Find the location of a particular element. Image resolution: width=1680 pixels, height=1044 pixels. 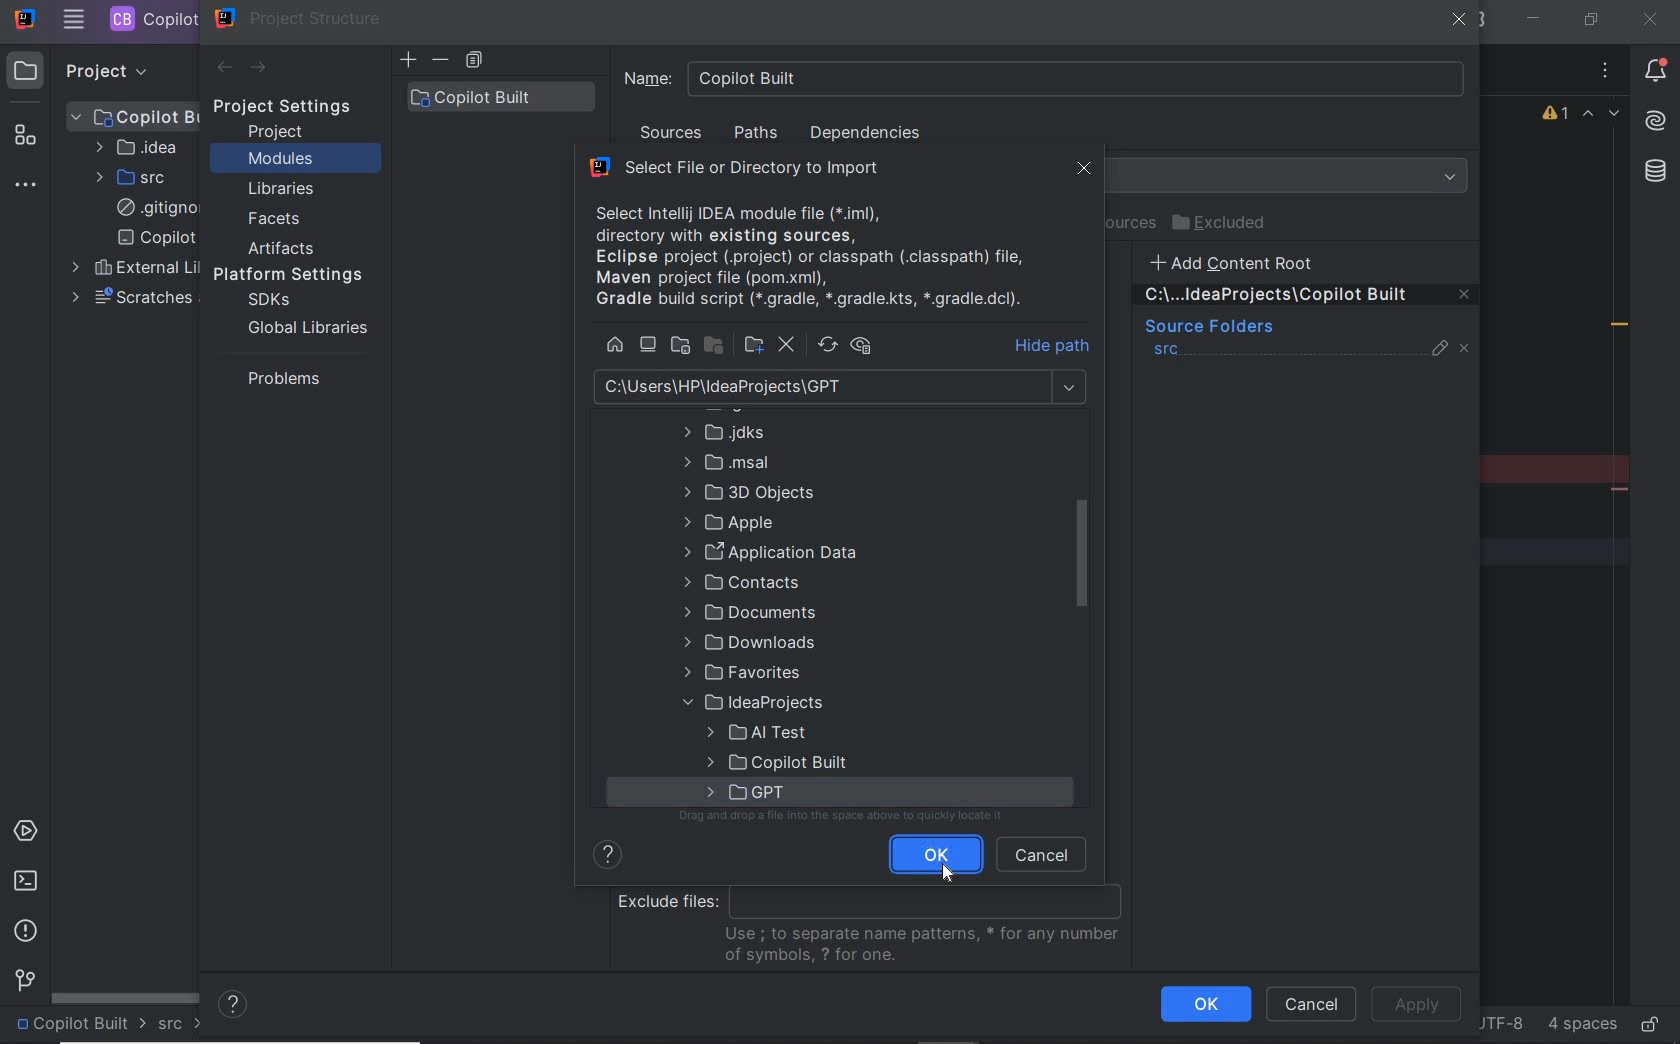

facets is located at coordinates (275, 220).